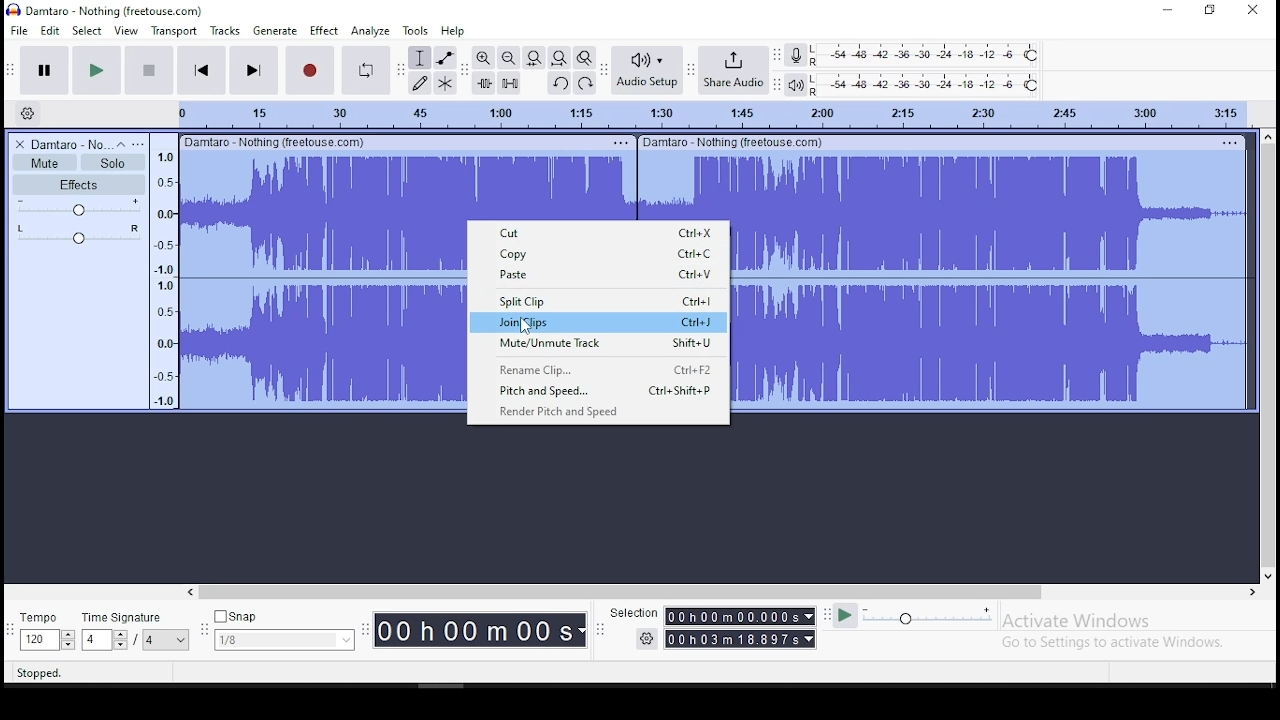 The image size is (1280, 720). Describe the element at coordinates (26, 113) in the screenshot. I see `timeline settings` at that location.